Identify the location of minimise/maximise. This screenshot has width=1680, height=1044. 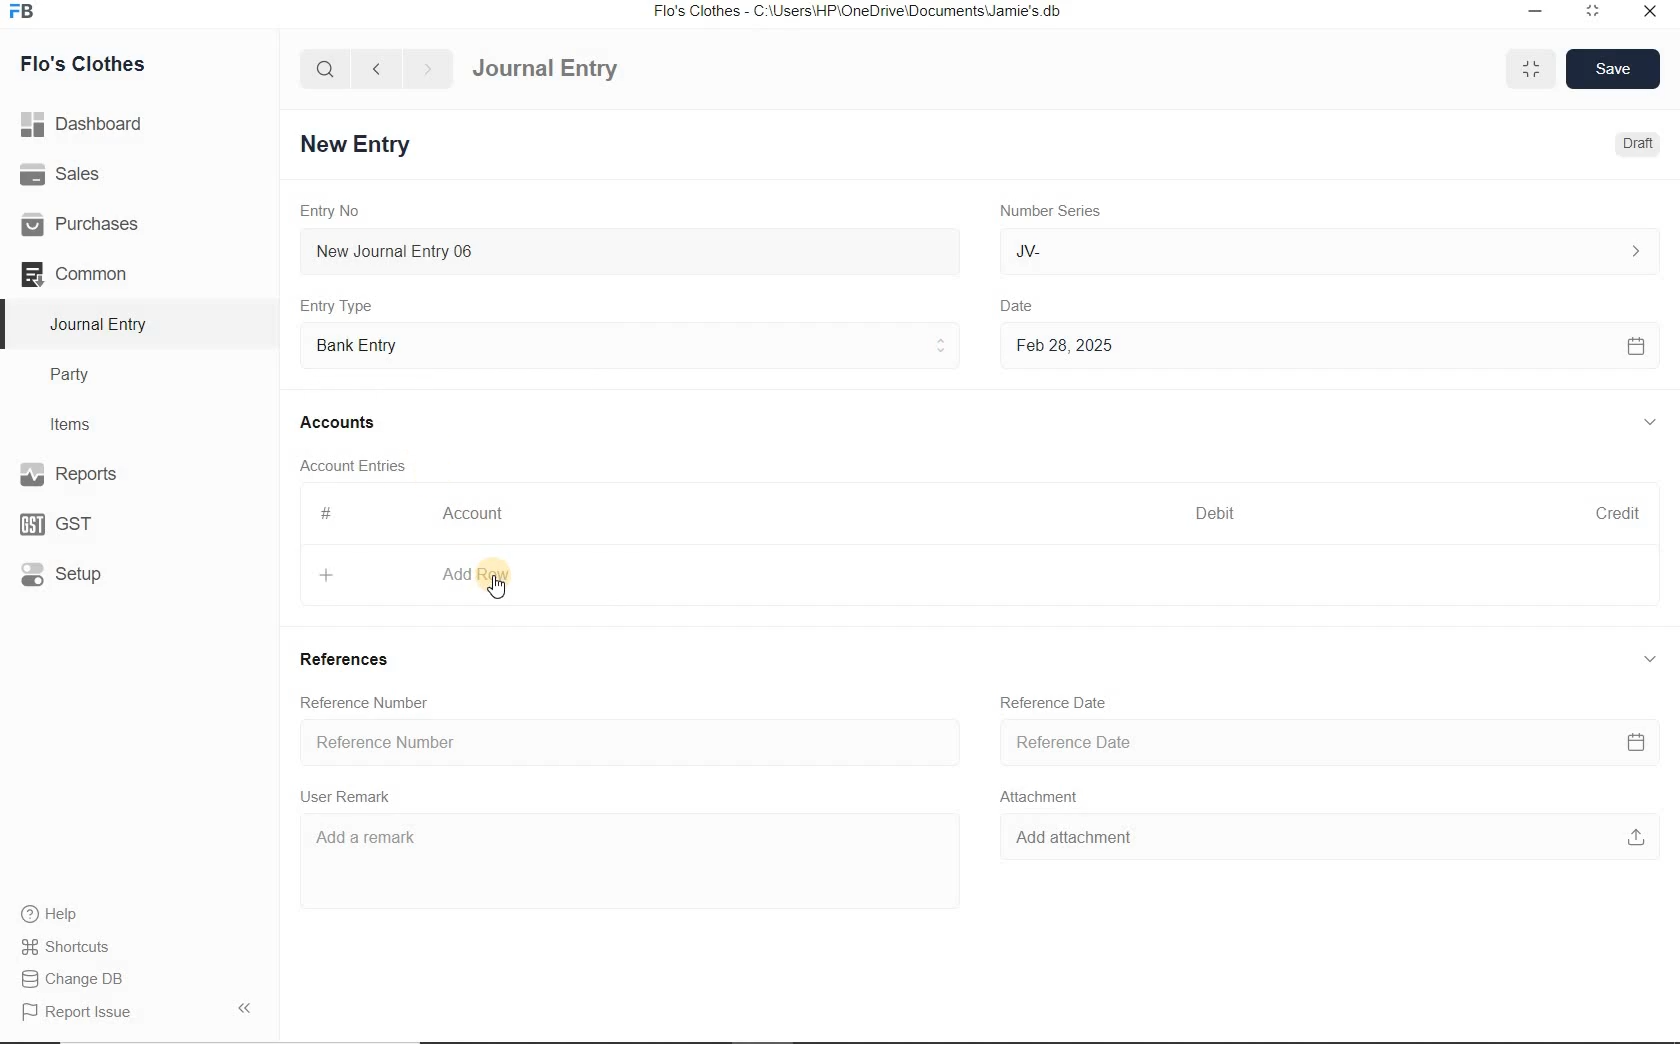
(1532, 70).